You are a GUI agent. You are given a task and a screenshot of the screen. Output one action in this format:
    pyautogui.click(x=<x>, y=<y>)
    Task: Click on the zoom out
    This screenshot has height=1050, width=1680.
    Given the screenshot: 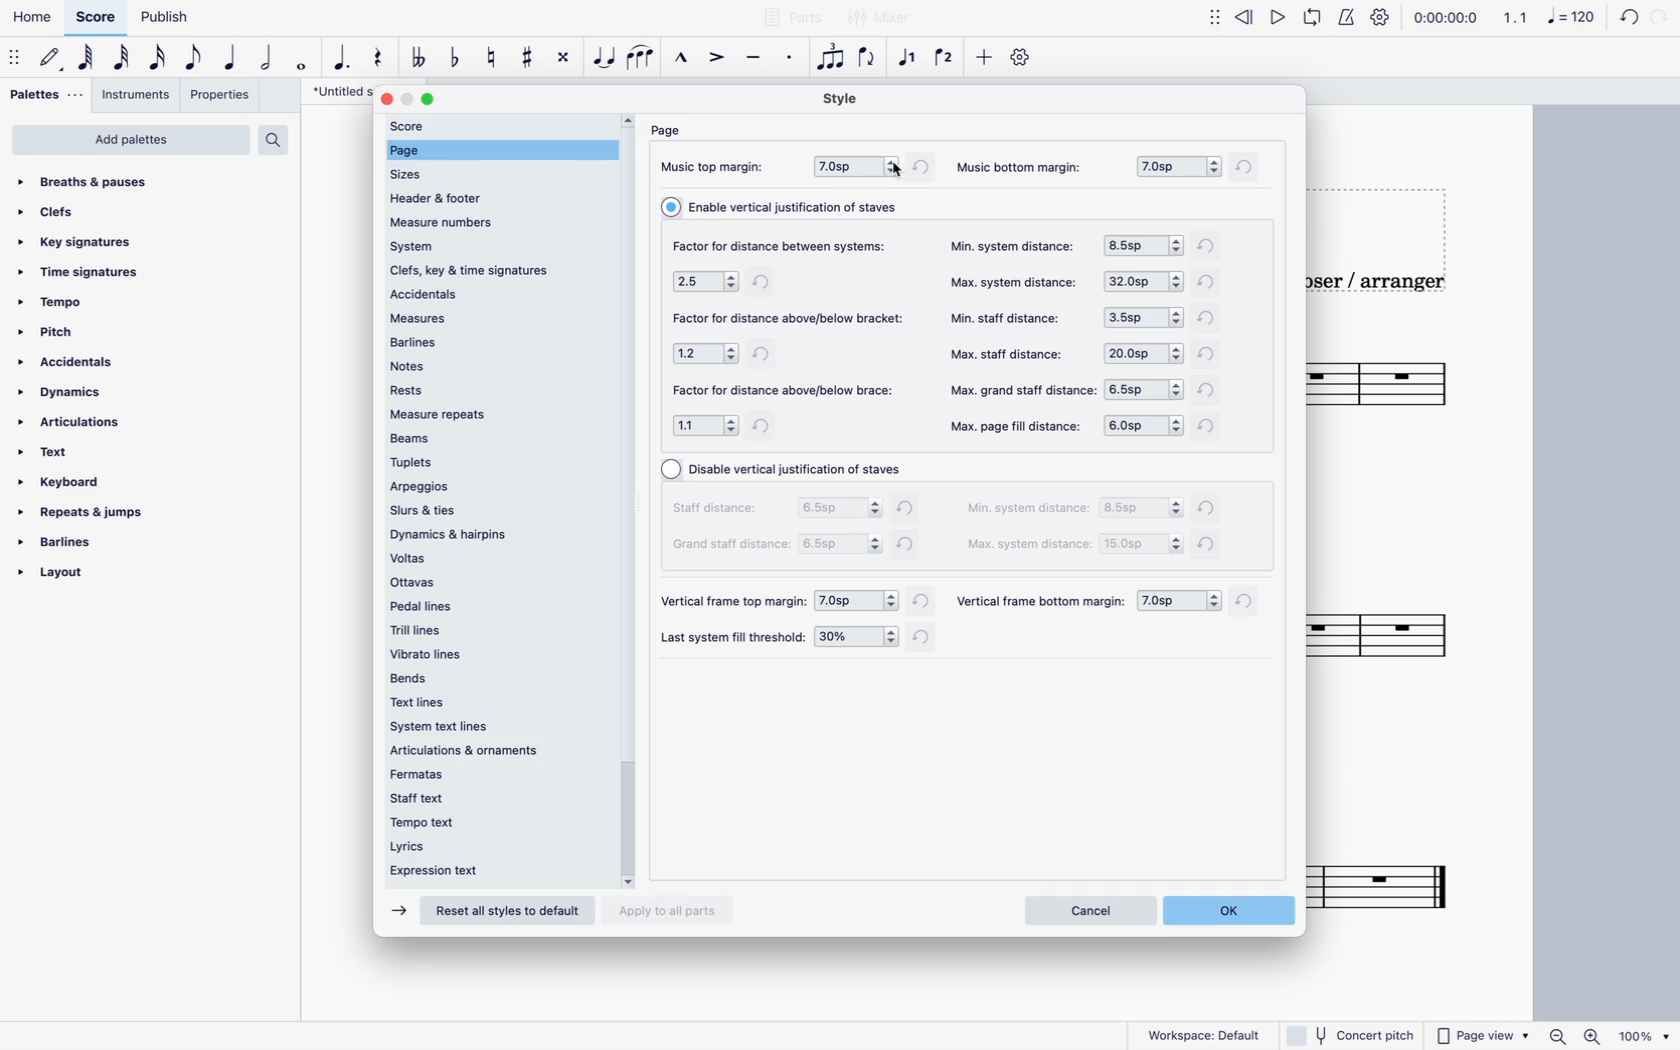 What is the action you would take?
    pyautogui.click(x=1562, y=1032)
    